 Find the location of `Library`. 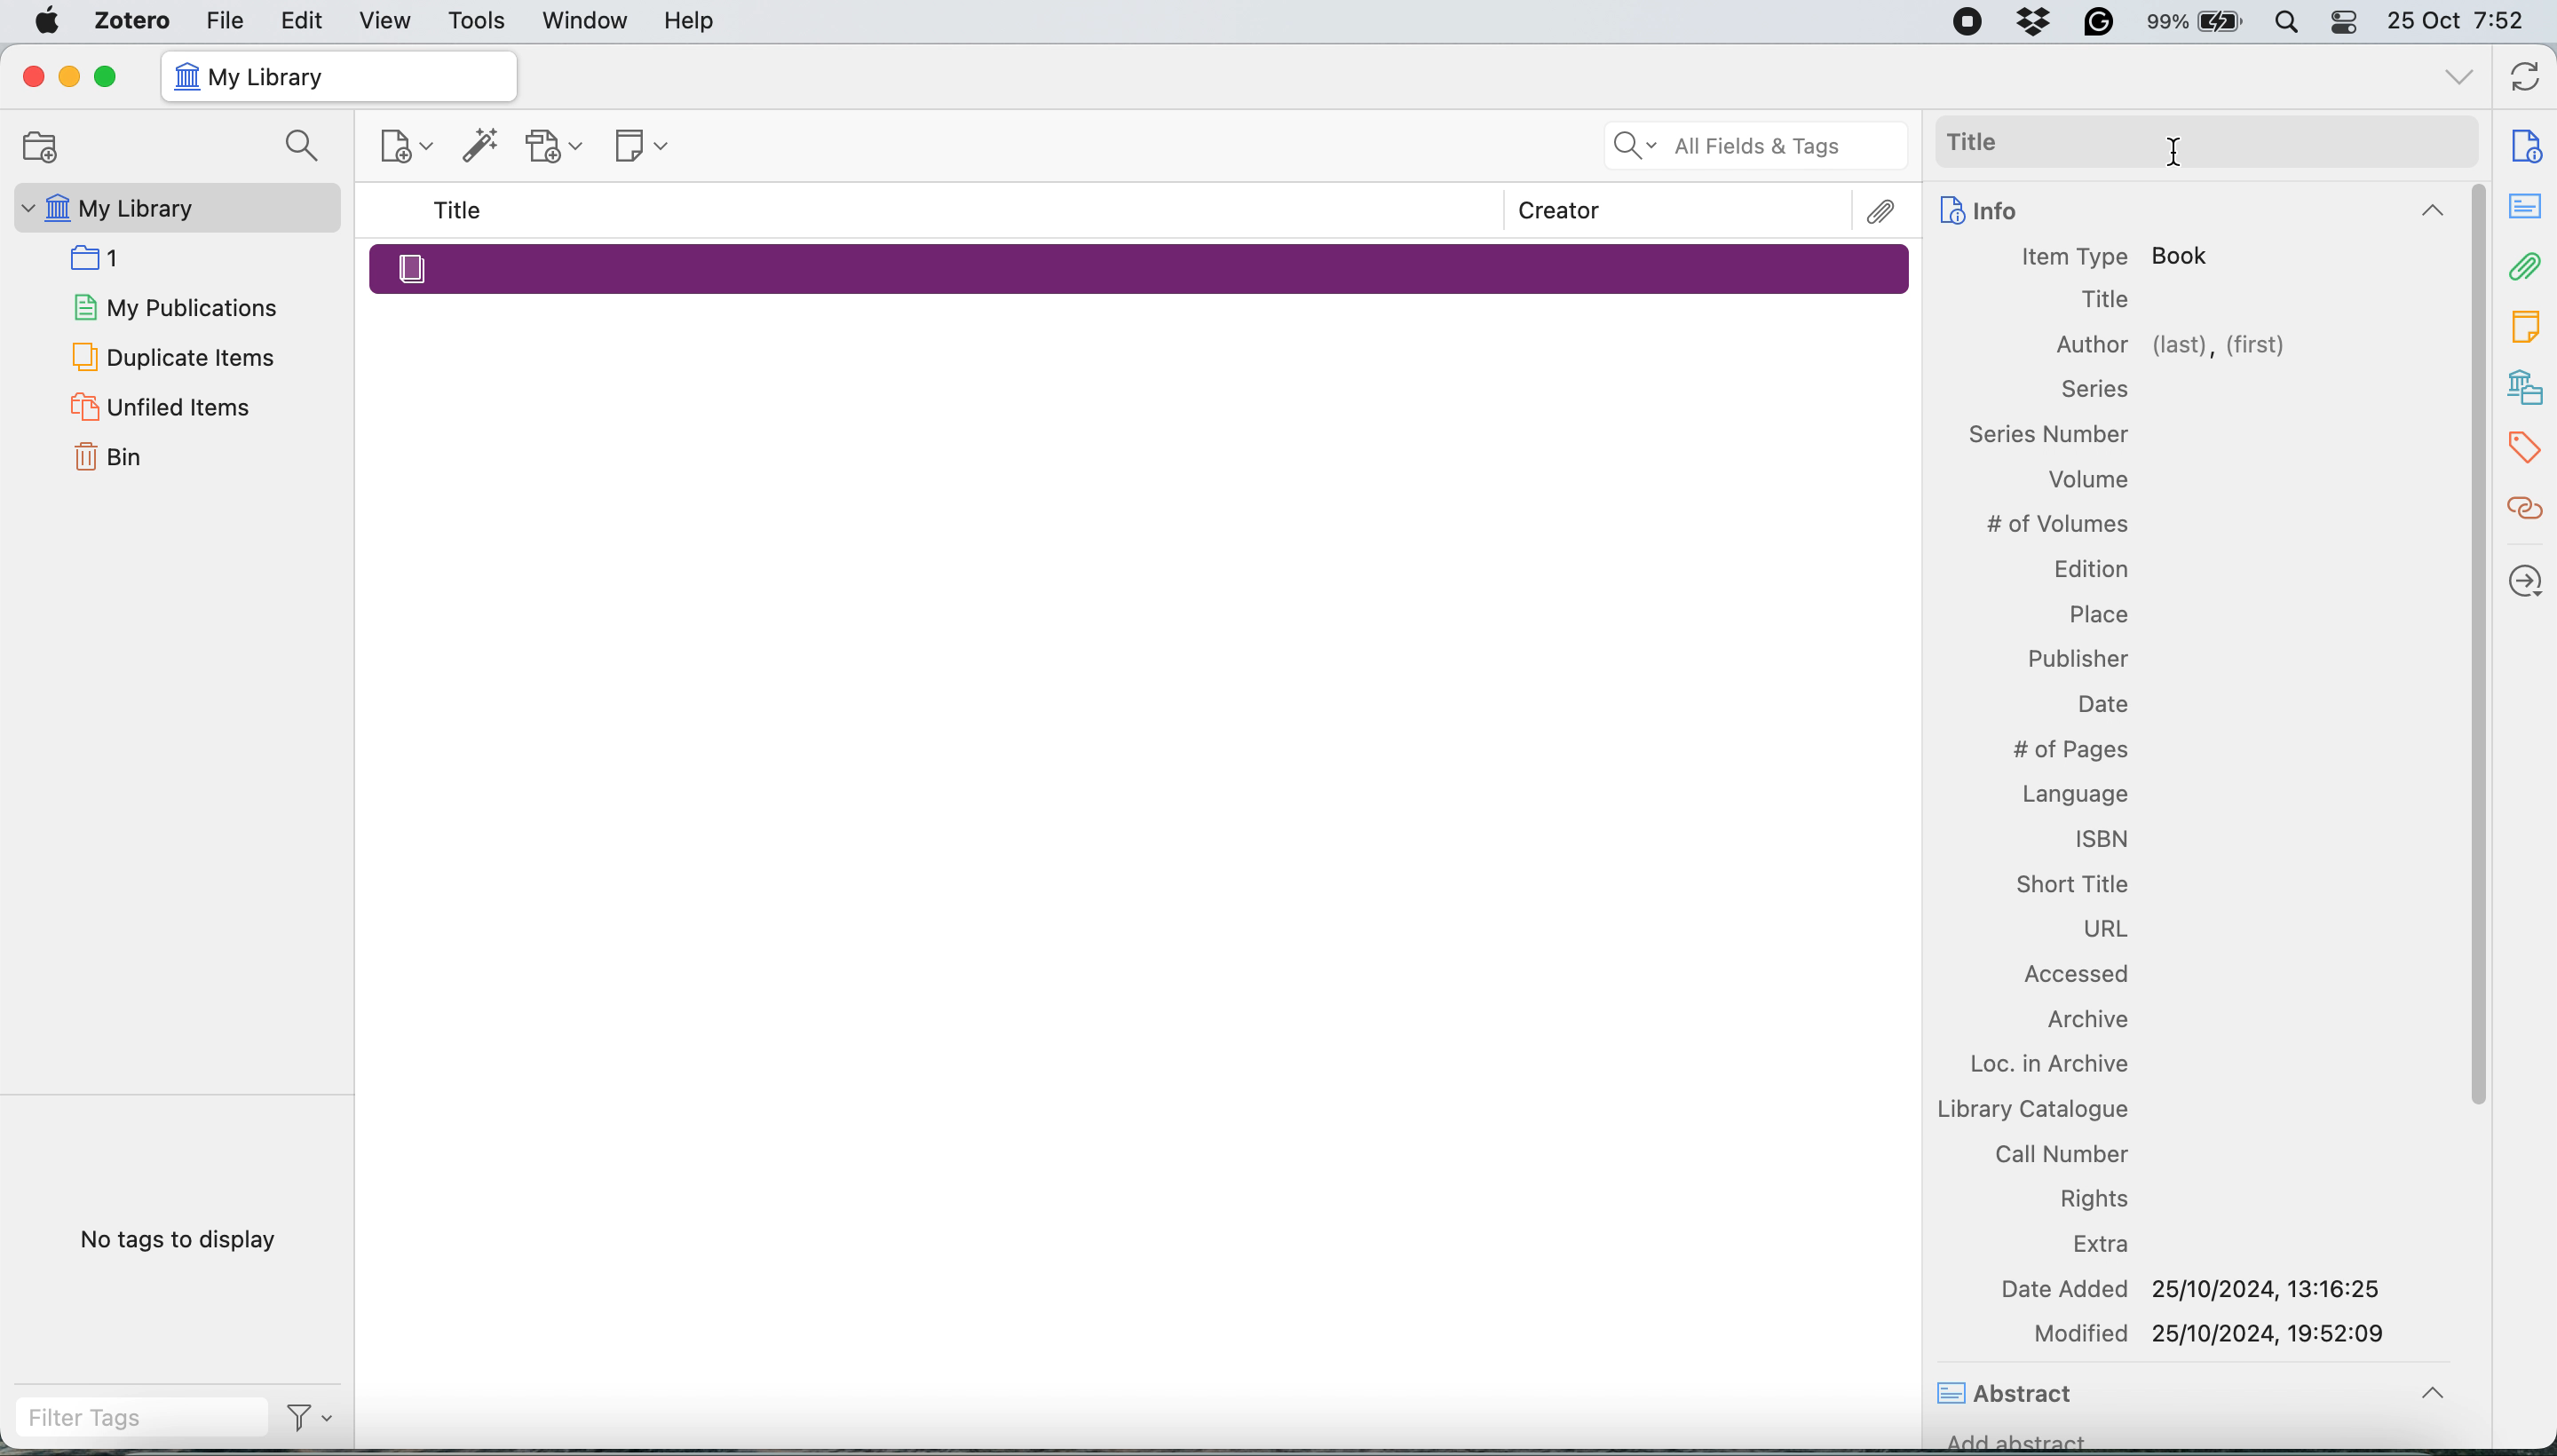

Library is located at coordinates (2528, 388).